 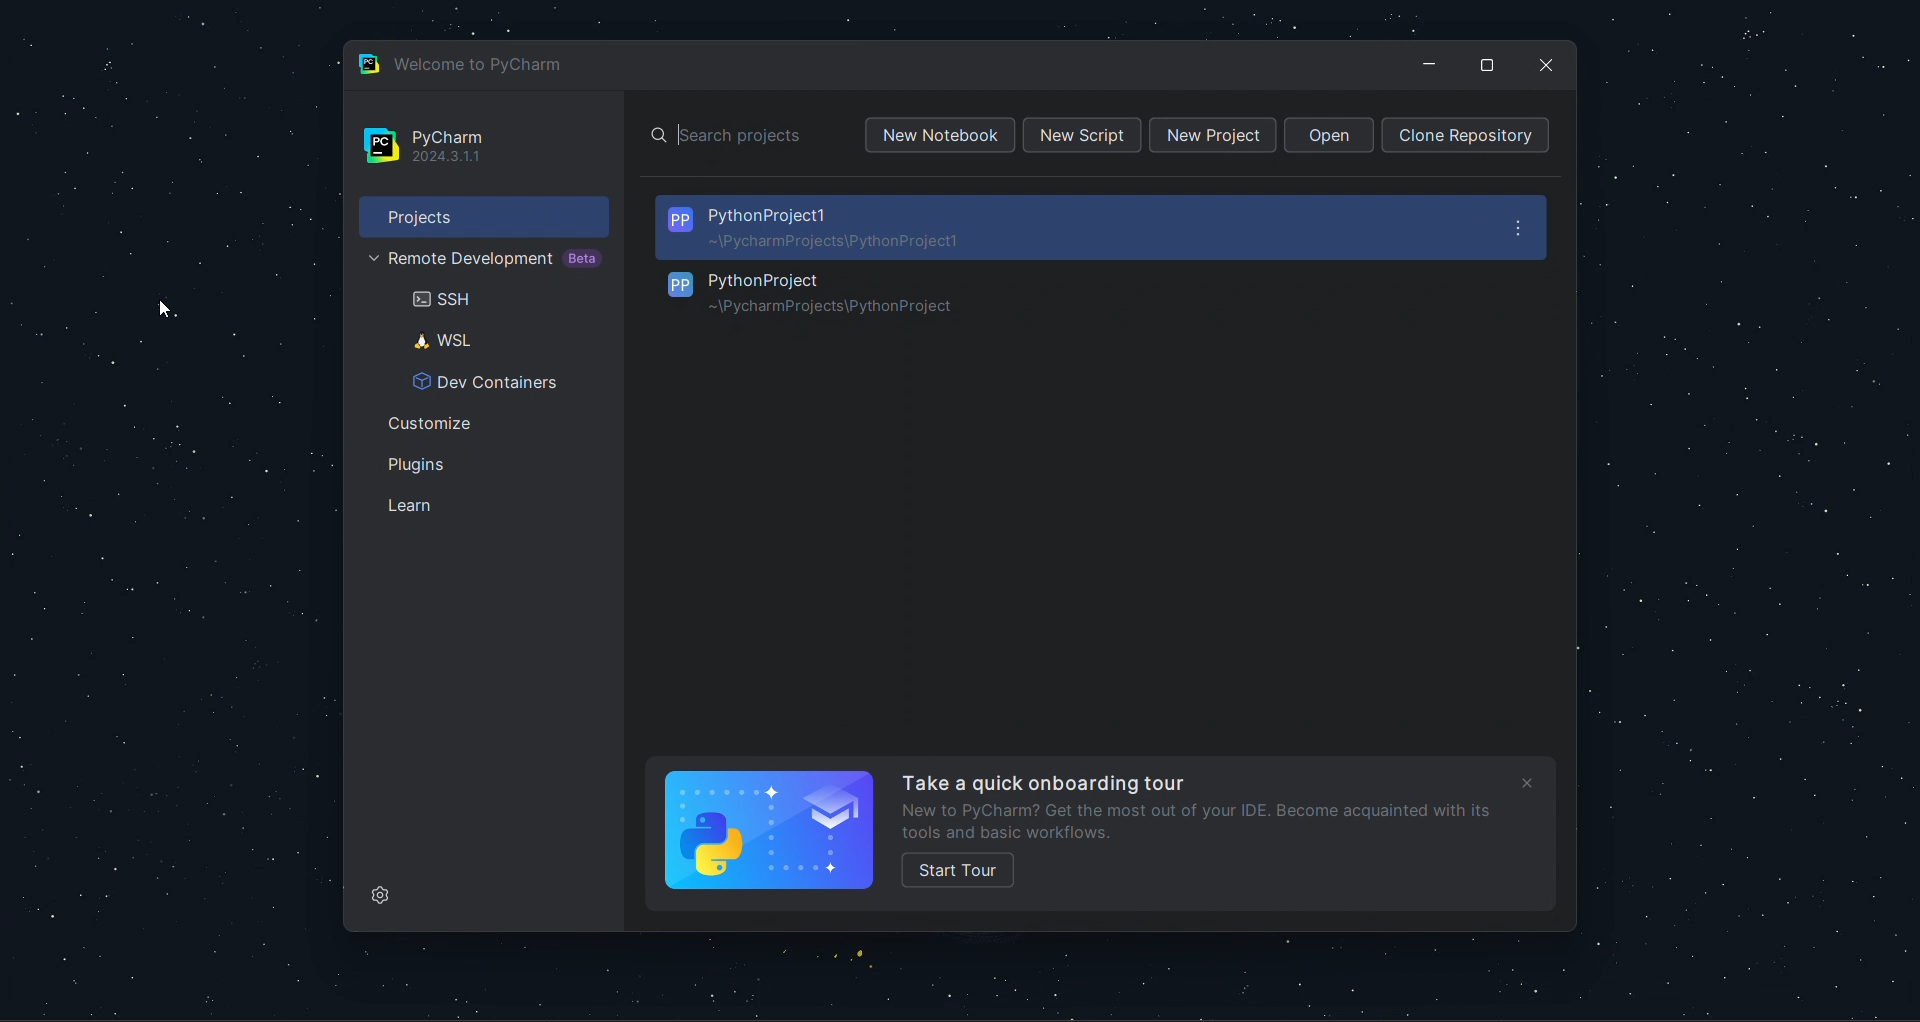 What do you see at coordinates (852, 243) in the screenshot?
I see `Project Path` at bounding box center [852, 243].